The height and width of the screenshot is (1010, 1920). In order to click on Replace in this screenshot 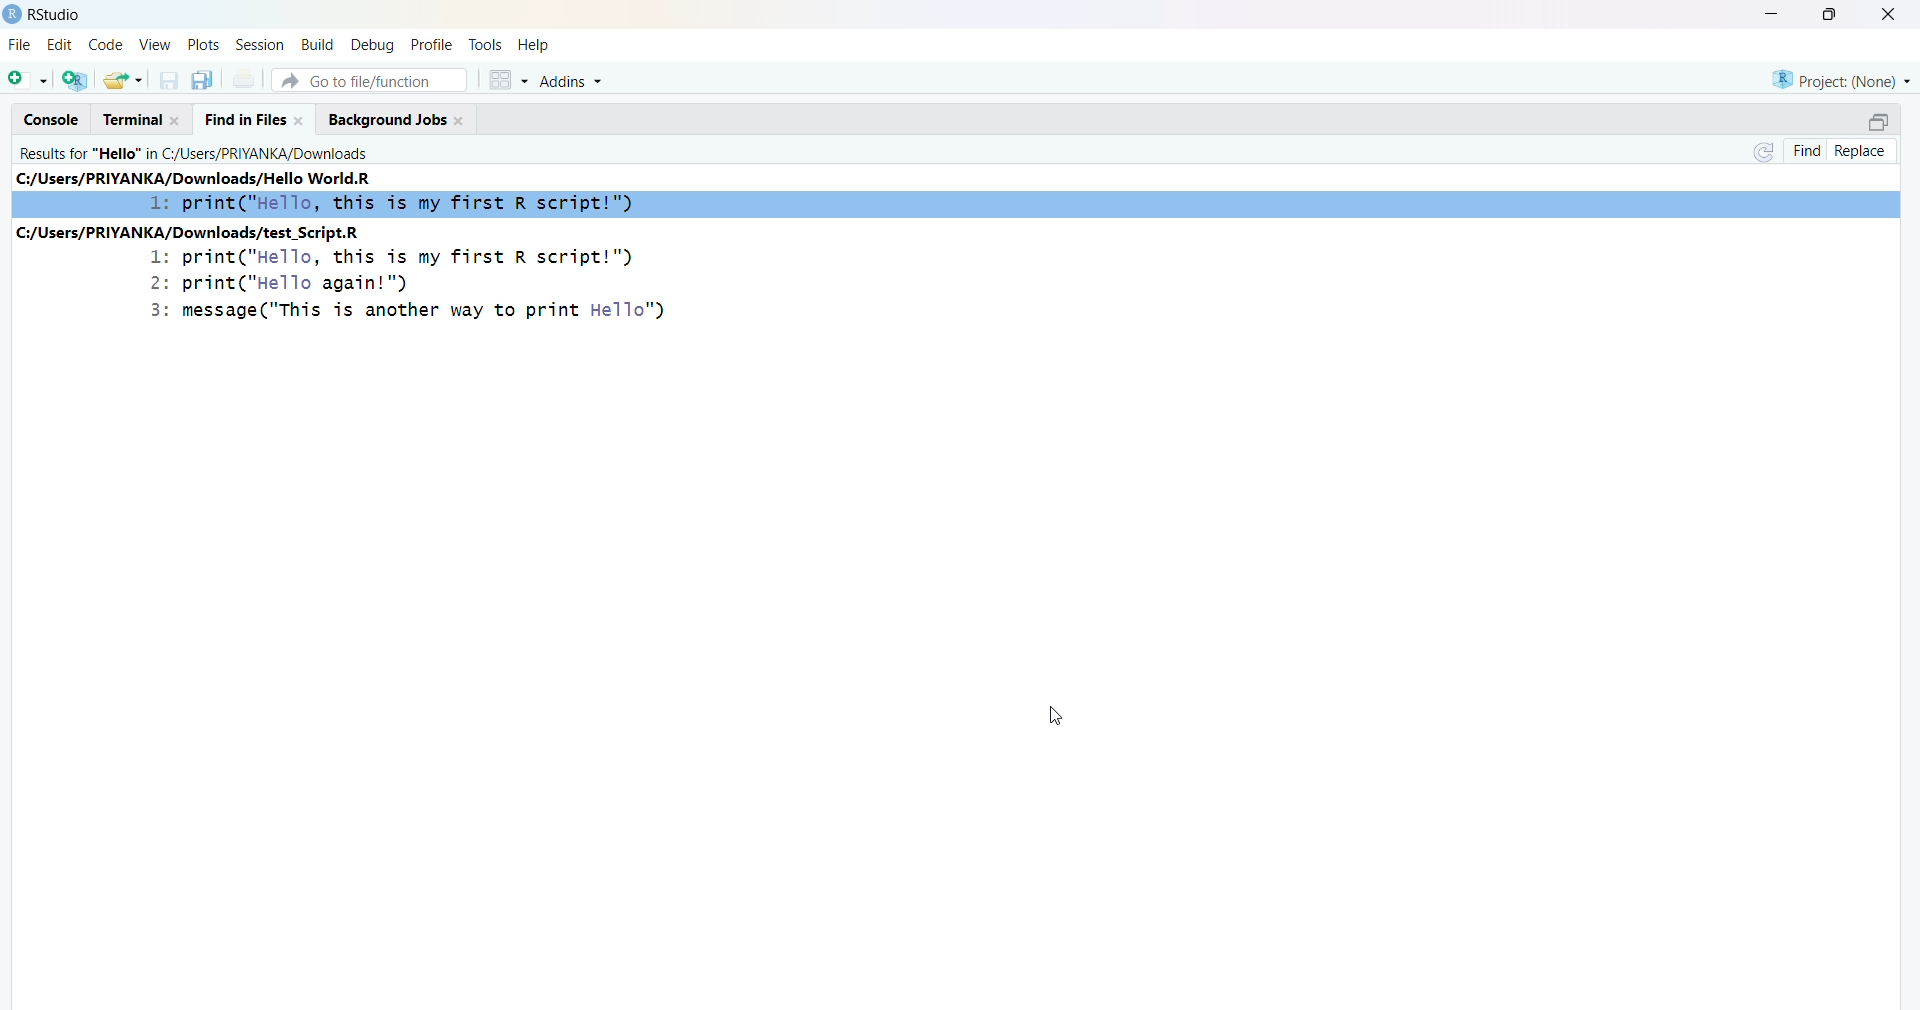, I will do `click(1862, 152)`.